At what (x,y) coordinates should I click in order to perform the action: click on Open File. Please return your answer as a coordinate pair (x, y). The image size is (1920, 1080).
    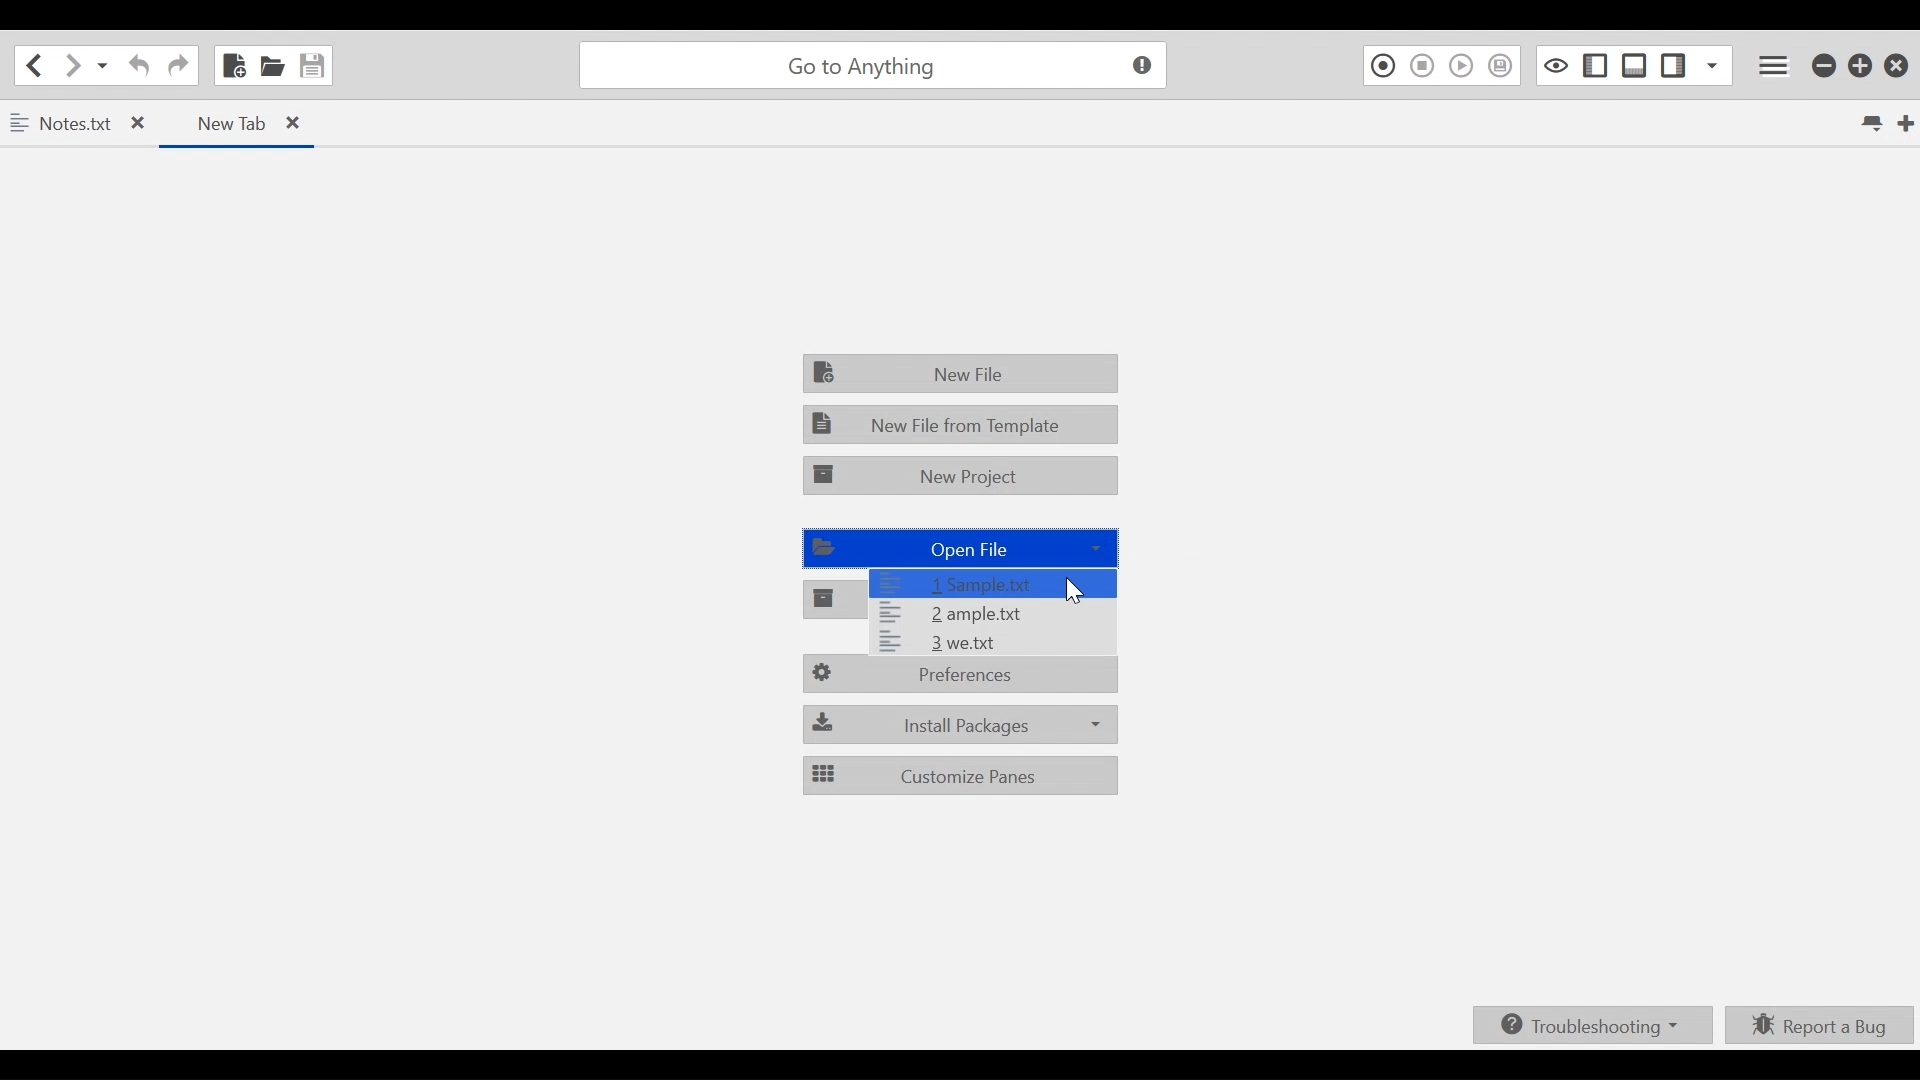
    Looking at the image, I should click on (958, 546).